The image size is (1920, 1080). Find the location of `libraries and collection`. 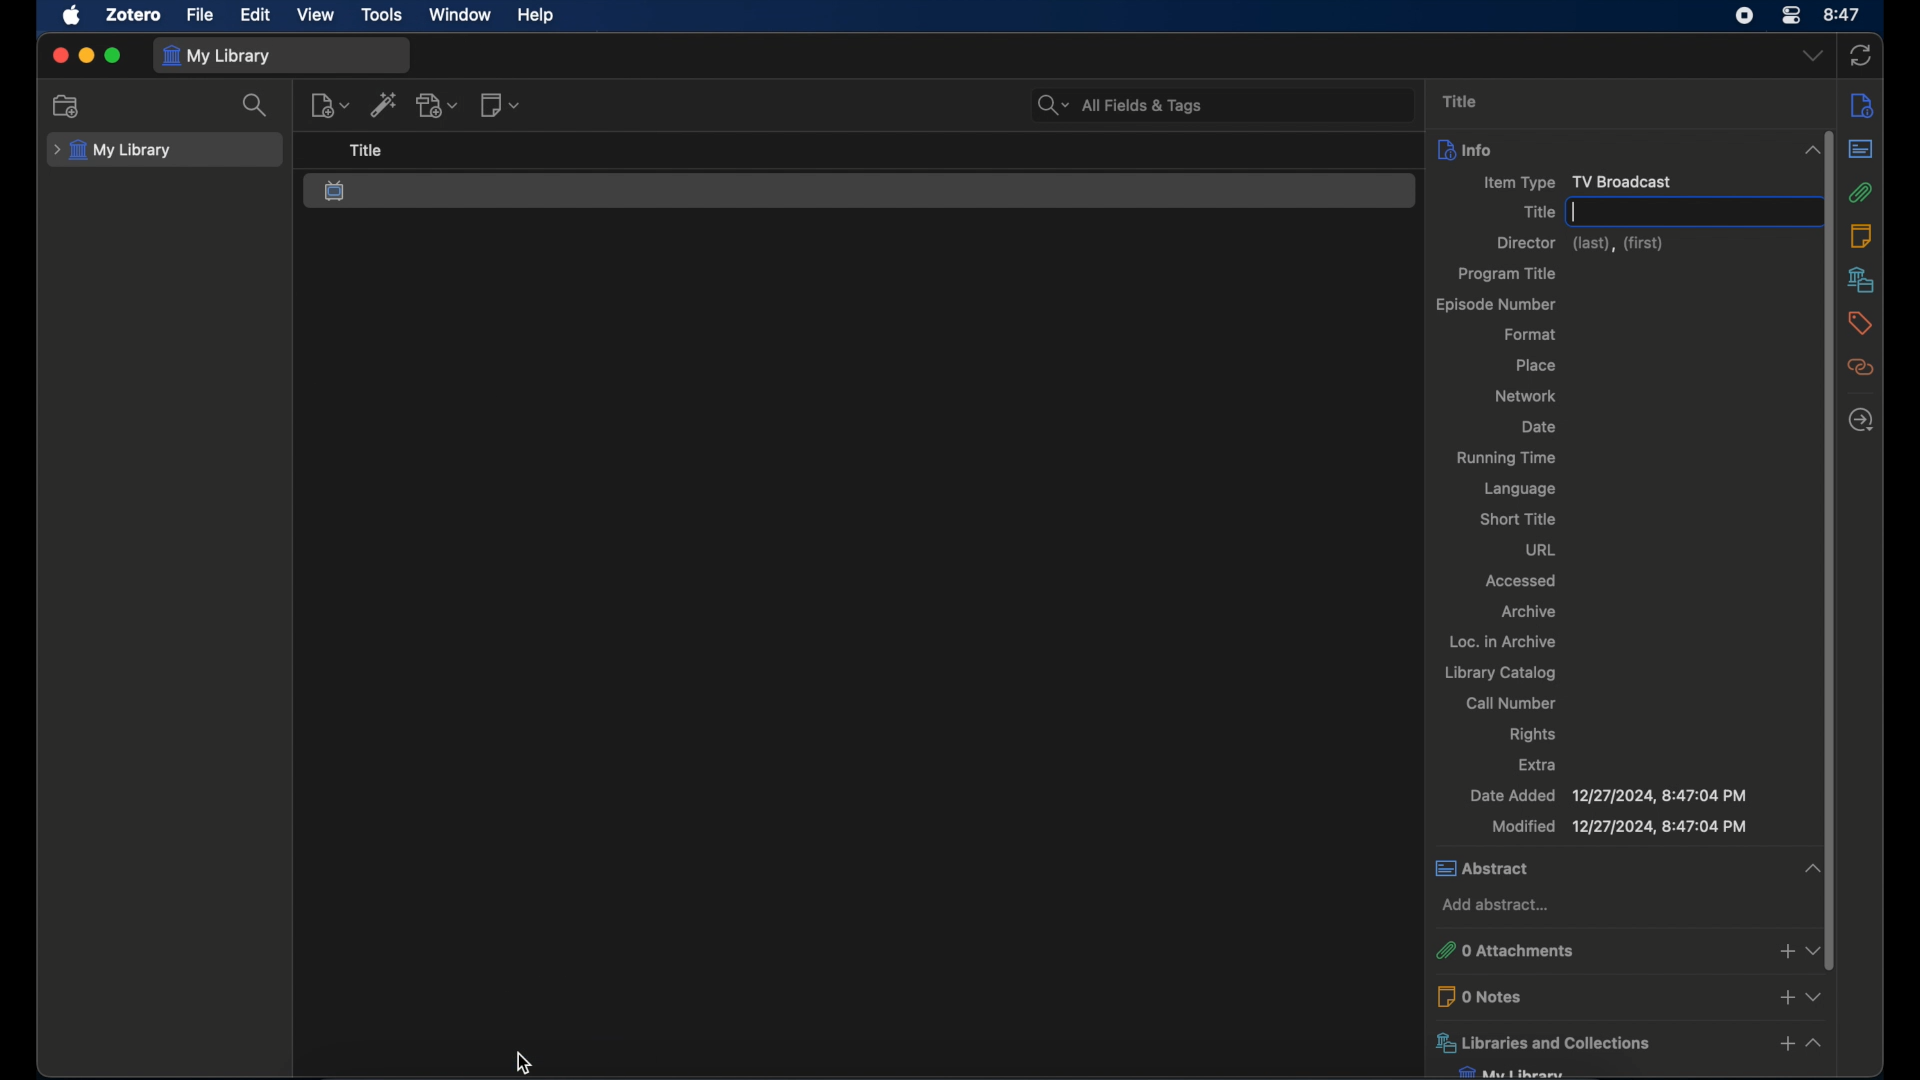

libraries and collection is located at coordinates (1594, 1044).